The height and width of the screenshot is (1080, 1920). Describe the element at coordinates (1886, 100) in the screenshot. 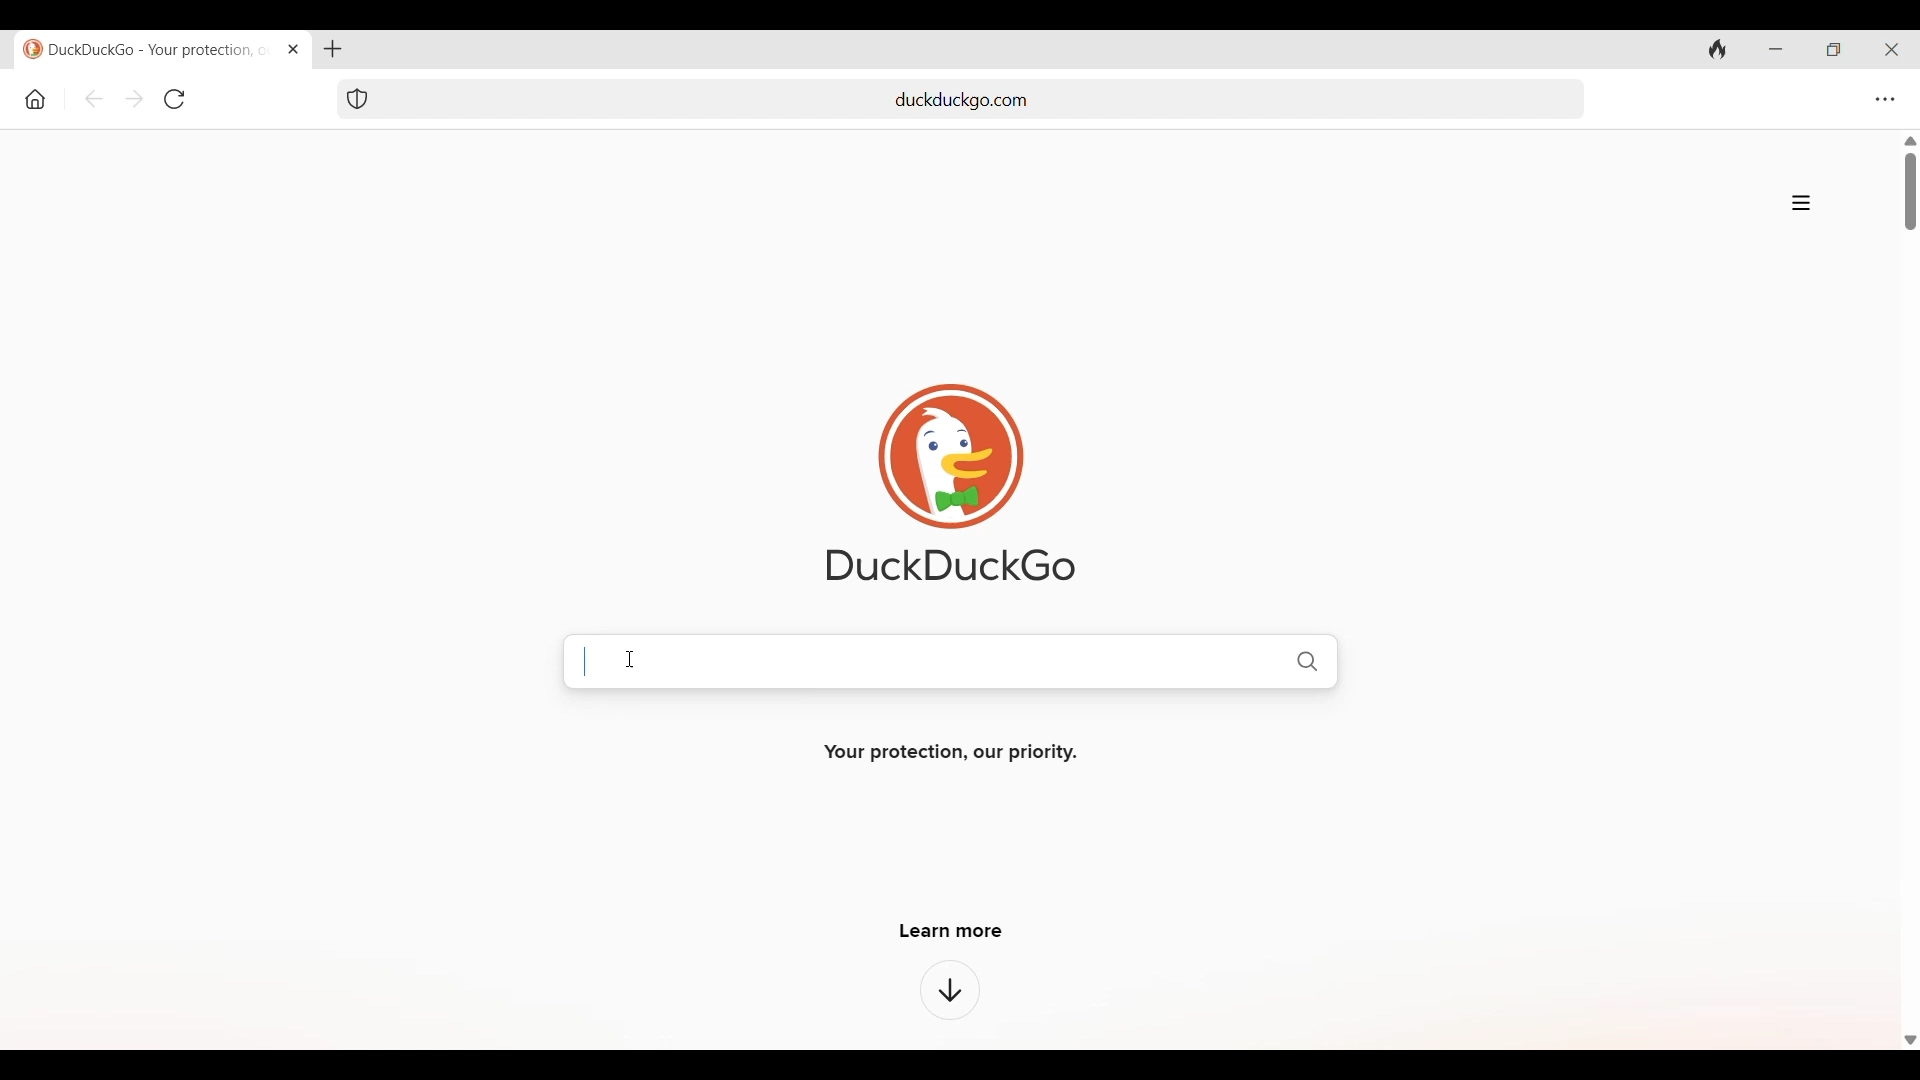

I see `More setting options` at that location.